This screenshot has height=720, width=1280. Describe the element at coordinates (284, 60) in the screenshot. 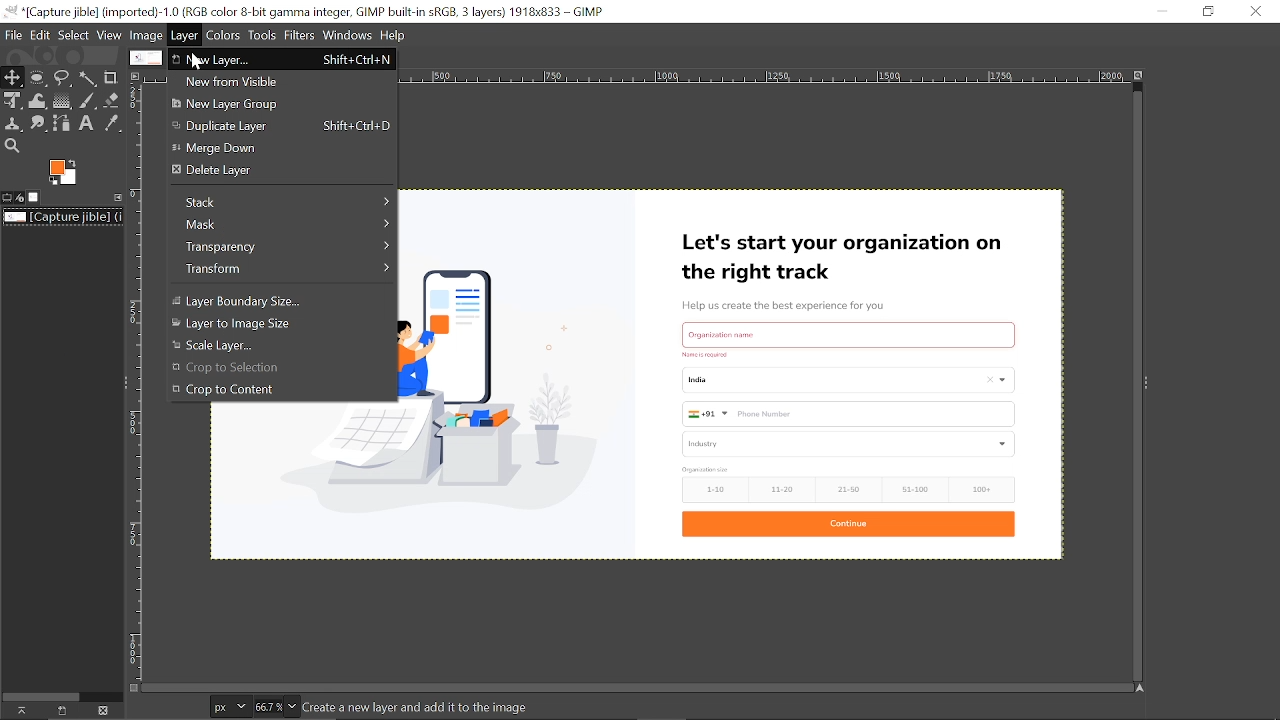

I see `New layer` at that location.